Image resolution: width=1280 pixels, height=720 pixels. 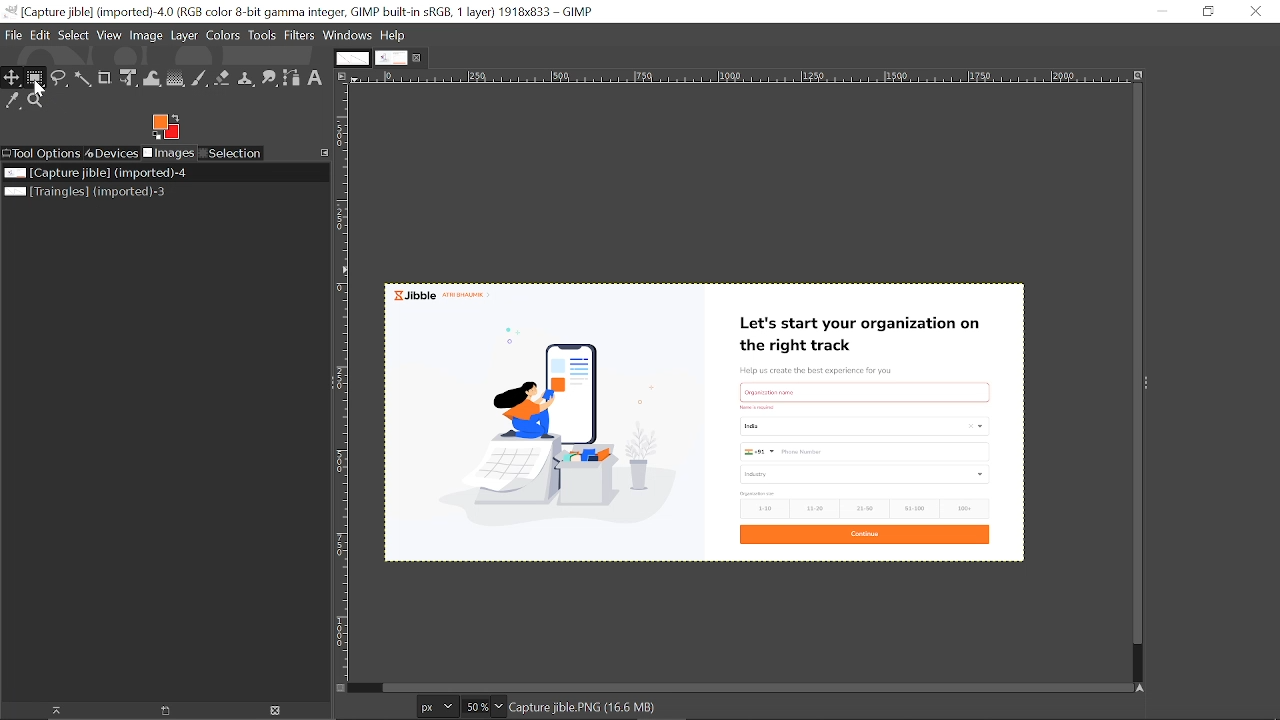 What do you see at coordinates (1142, 687) in the screenshot?
I see `Navigate the image's display` at bounding box center [1142, 687].